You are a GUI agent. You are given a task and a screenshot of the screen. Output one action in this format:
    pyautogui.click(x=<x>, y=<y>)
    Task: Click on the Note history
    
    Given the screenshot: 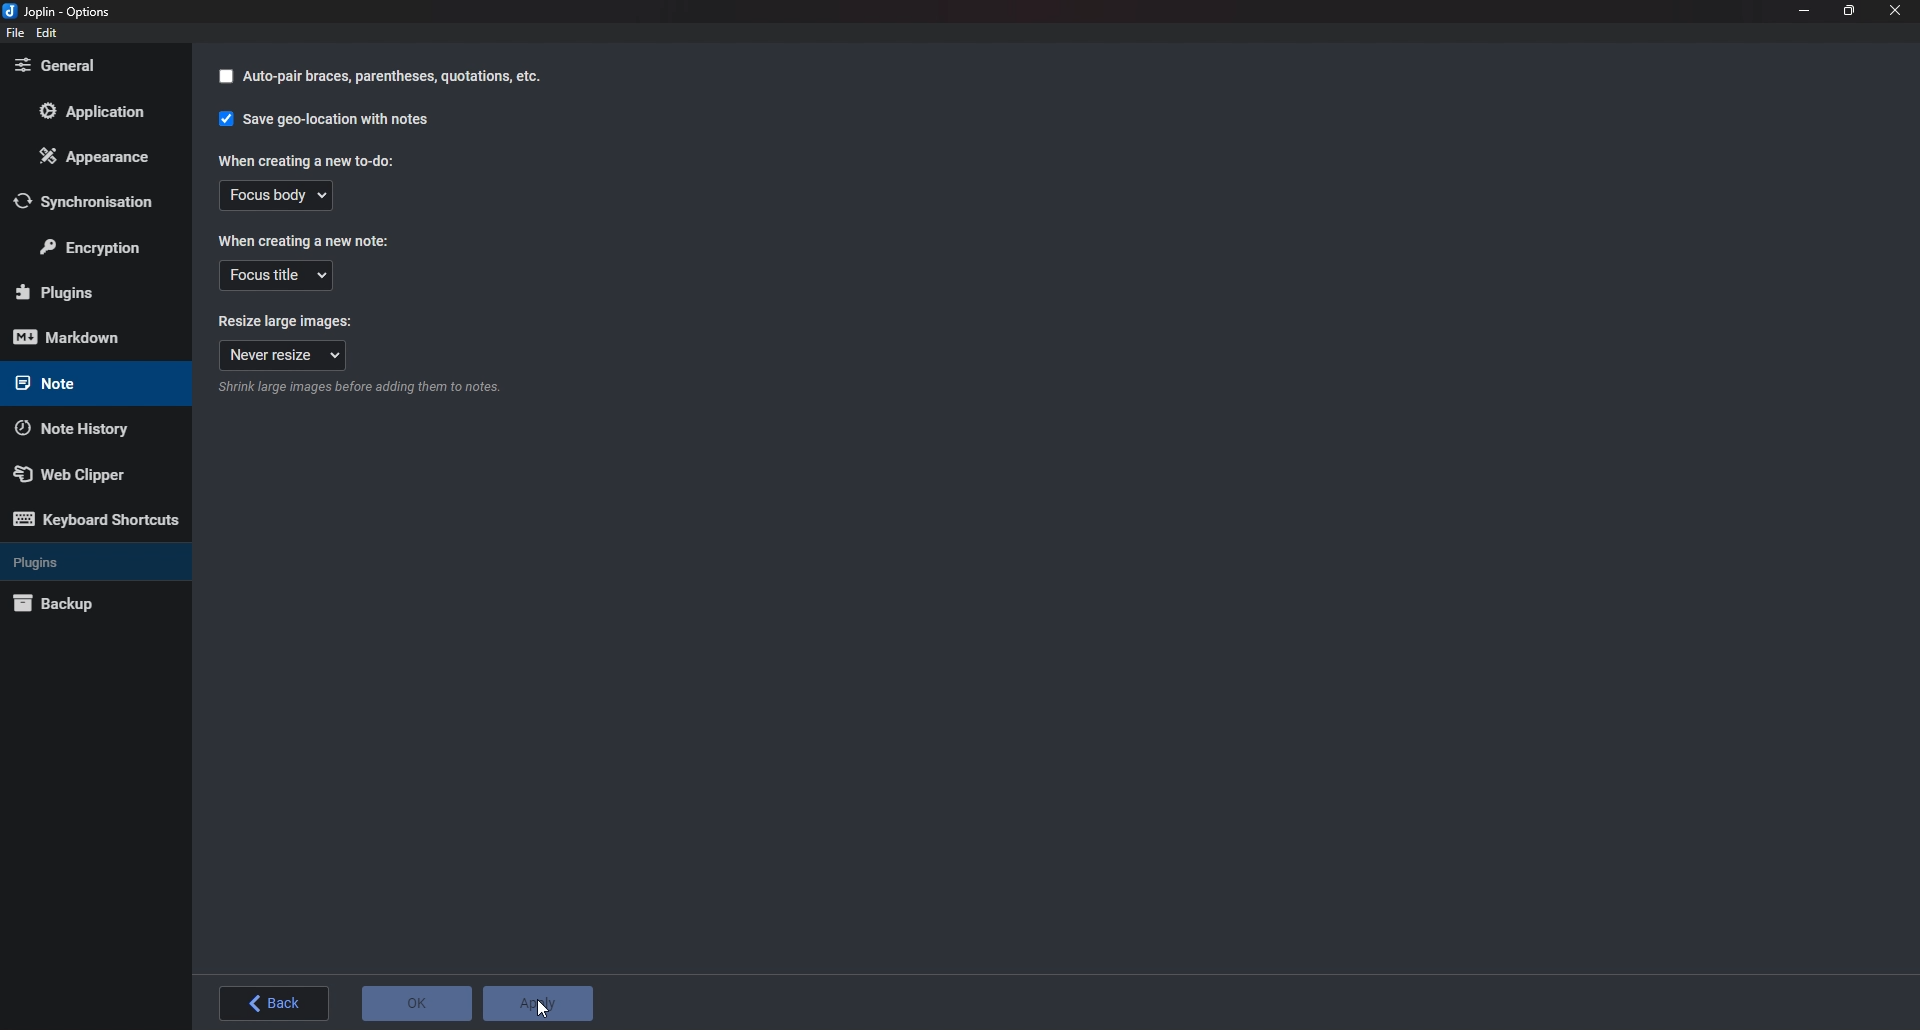 What is the action you would take?
    pyautogui.click(x=84, y=431)
    